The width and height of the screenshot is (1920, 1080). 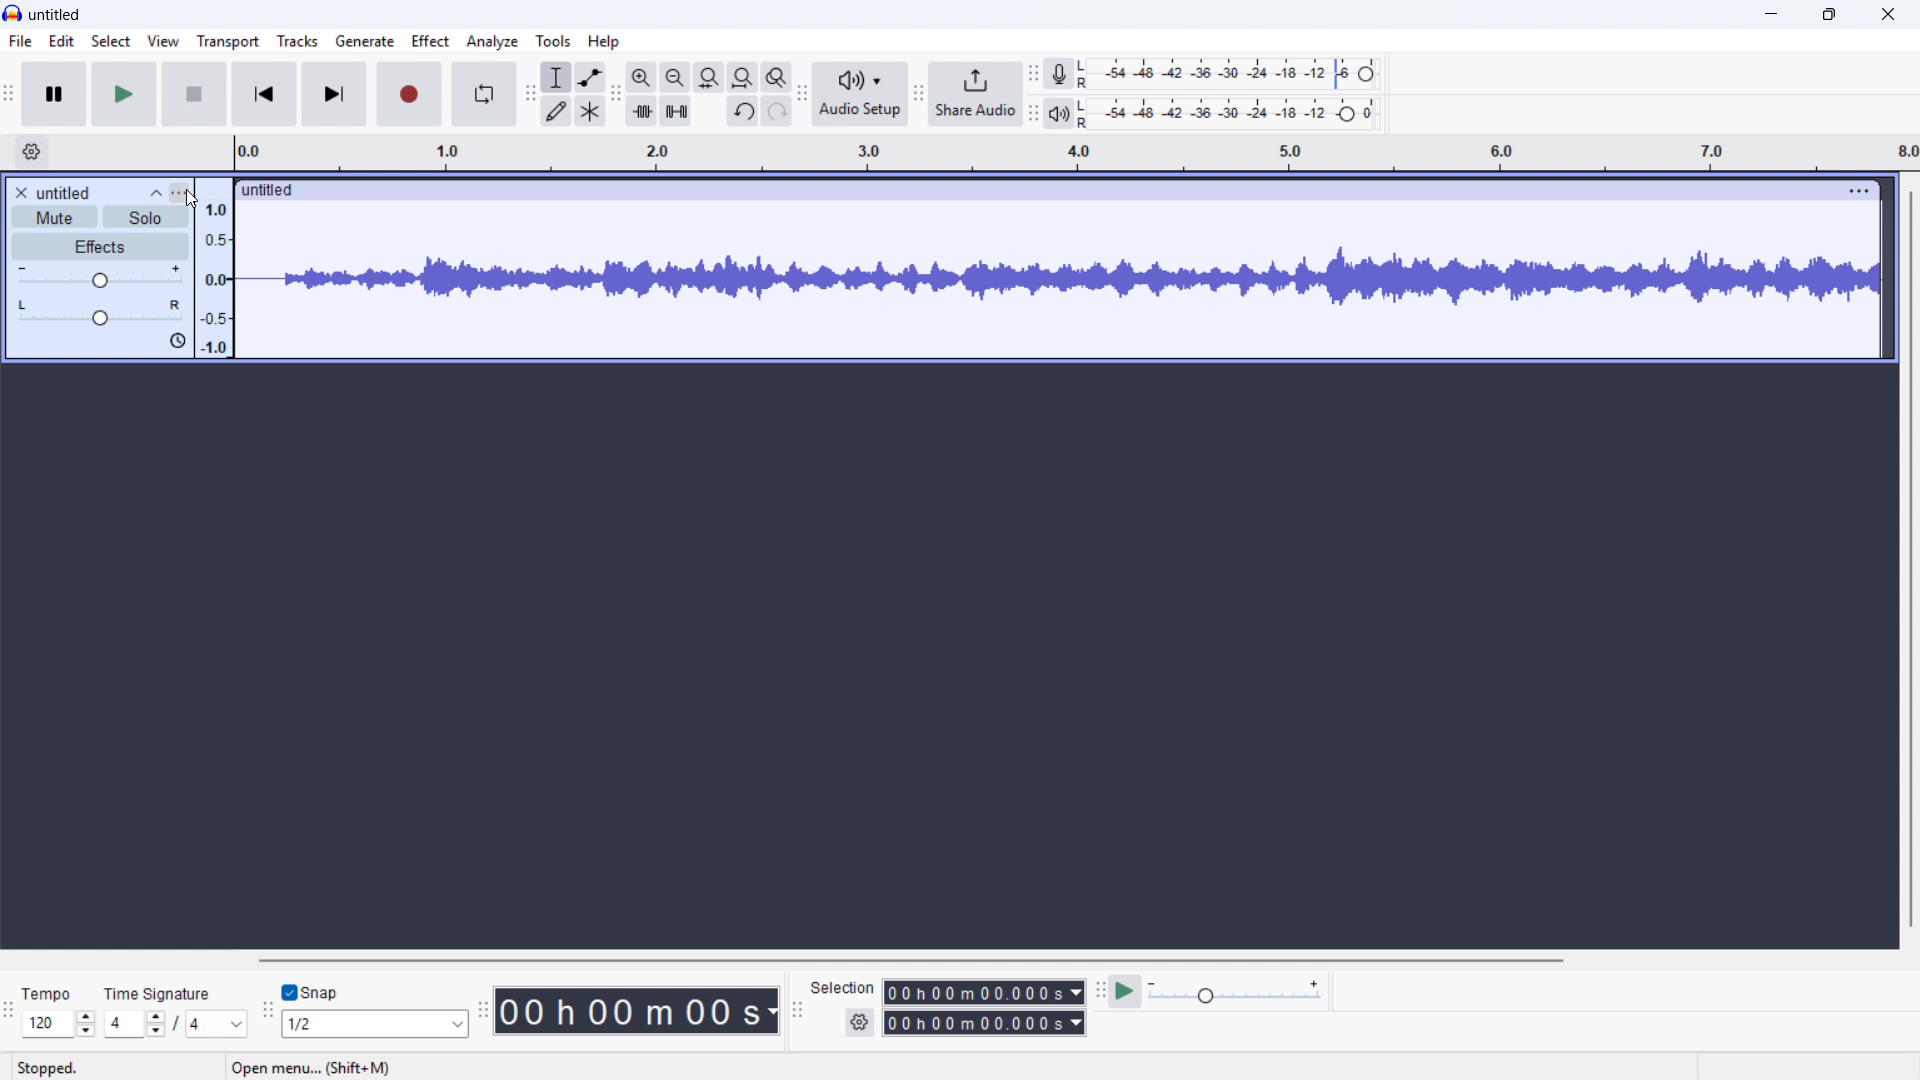 I want to click on Fit project to width , so click(x=709, y=78).